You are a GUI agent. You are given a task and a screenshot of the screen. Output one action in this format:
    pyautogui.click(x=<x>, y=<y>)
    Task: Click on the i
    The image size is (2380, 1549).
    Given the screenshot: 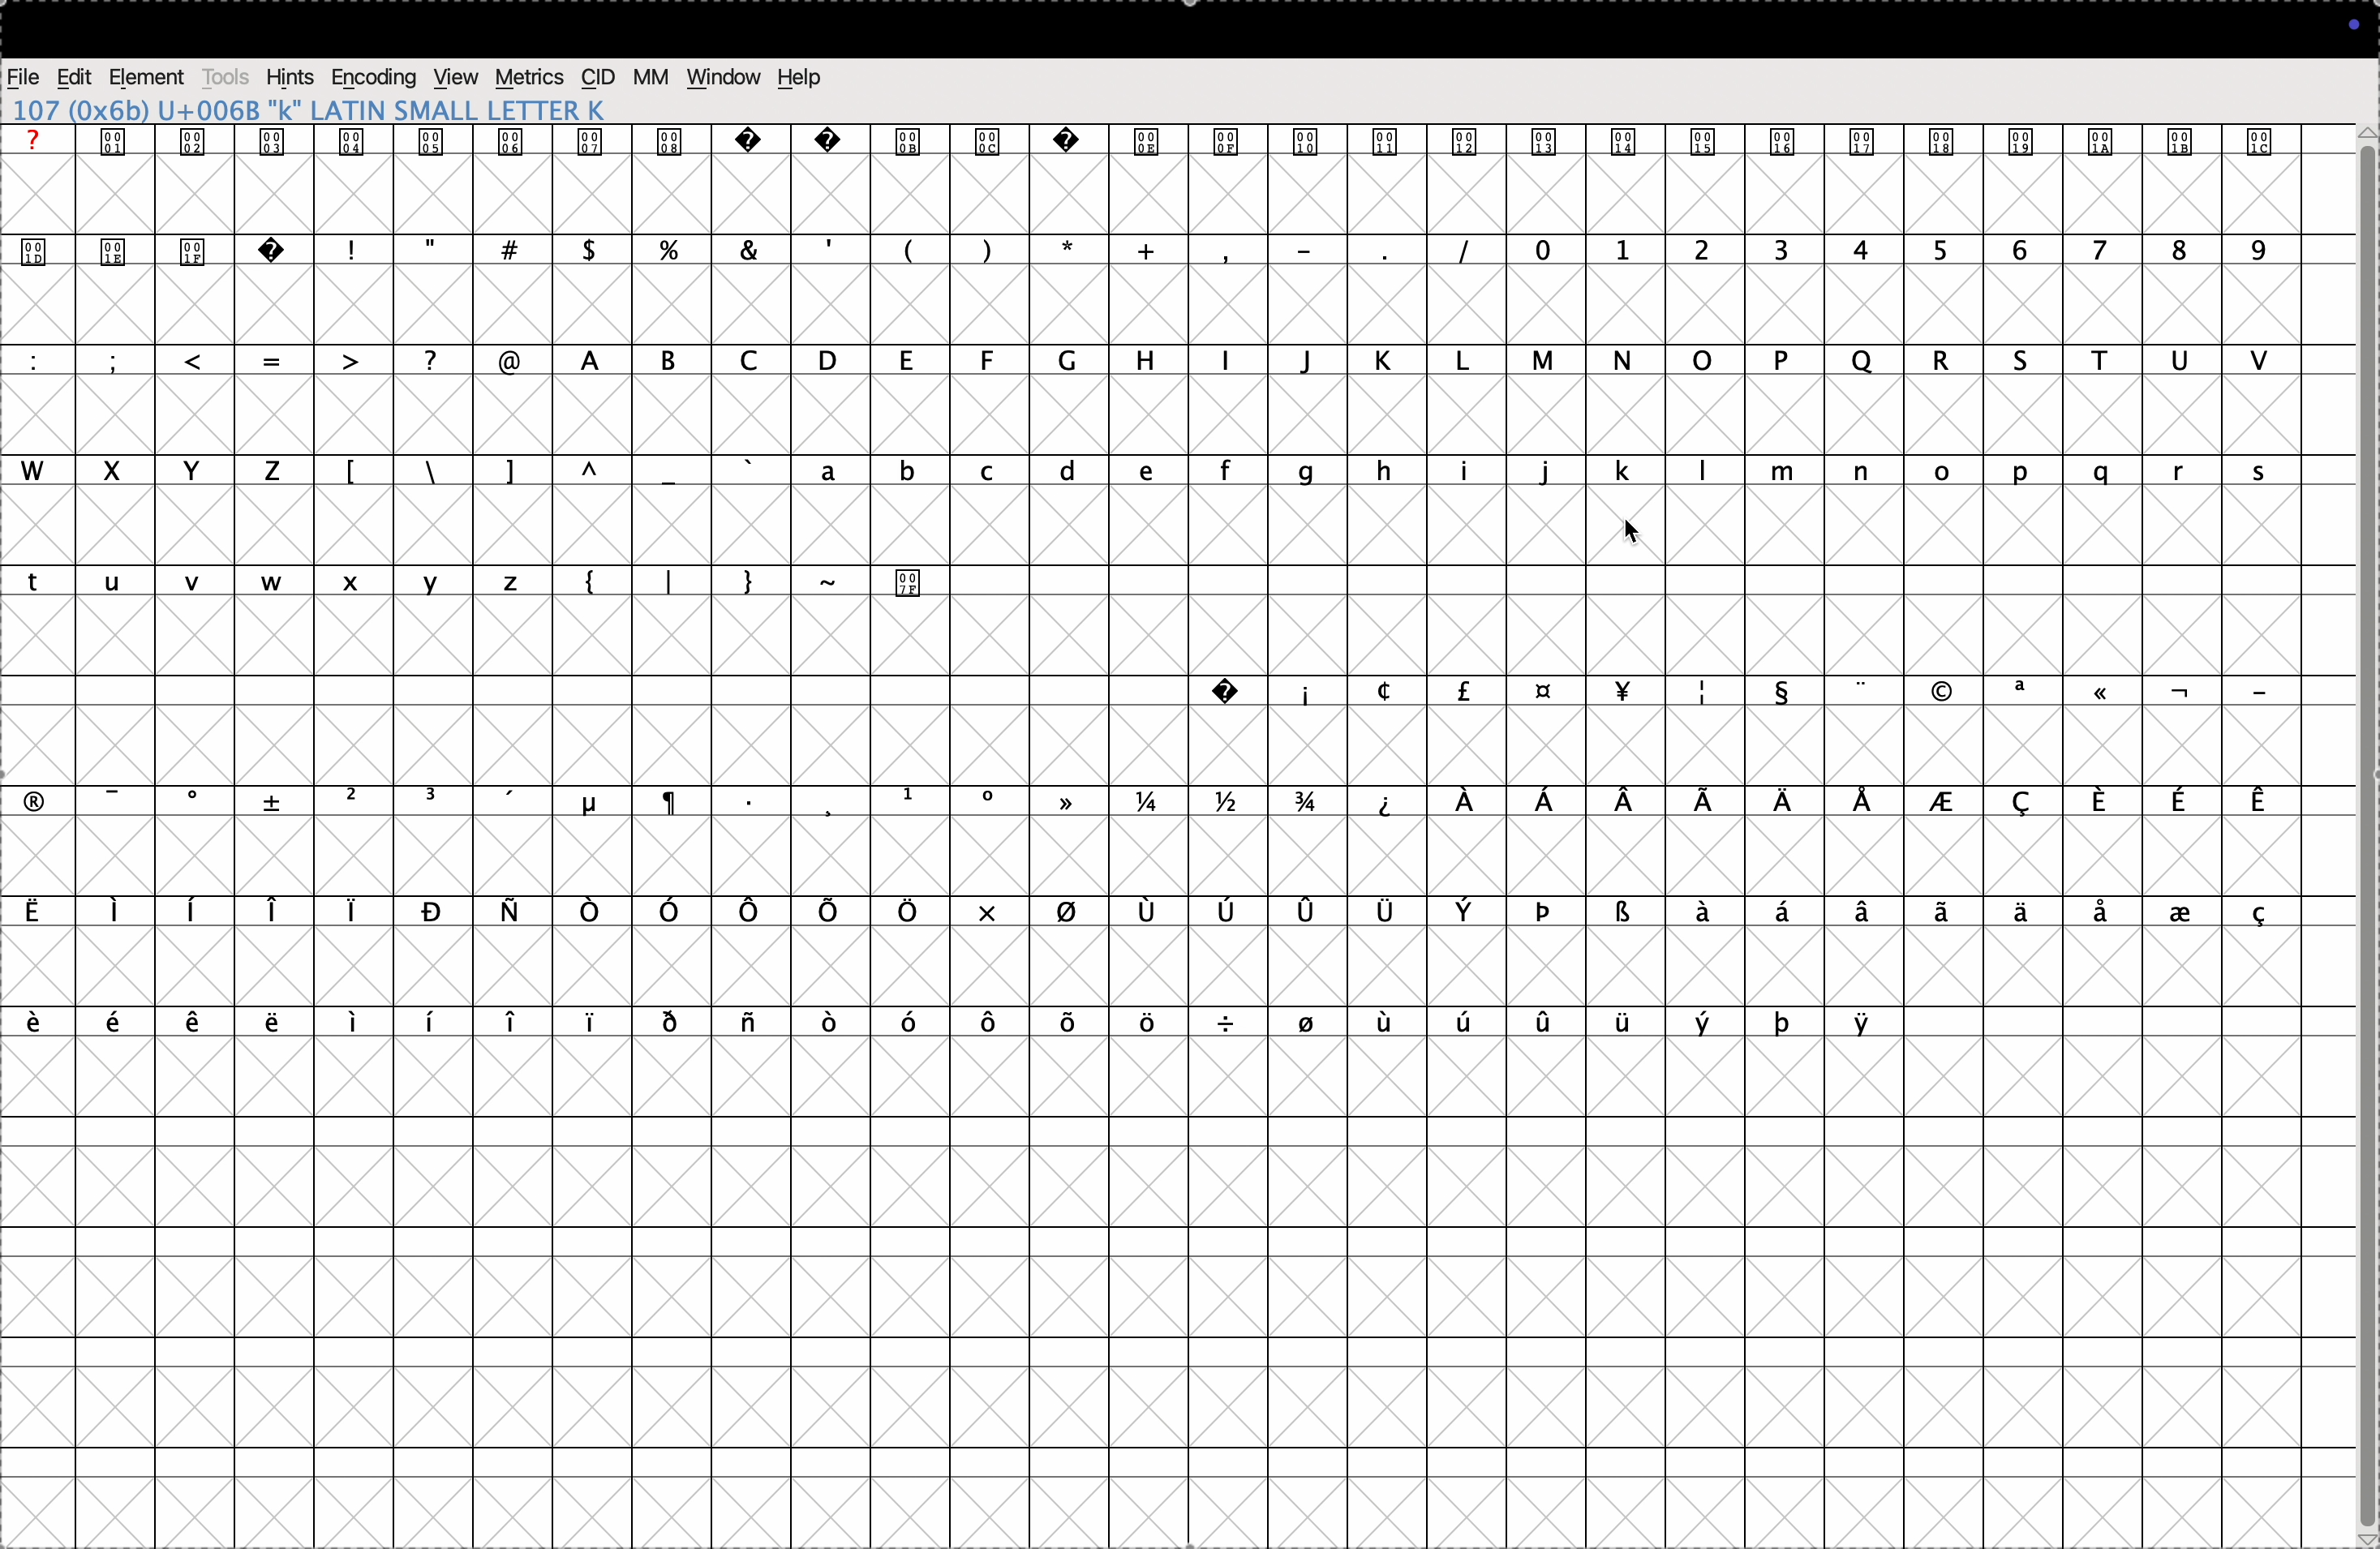 What is the action you would take?
    pyautogui.click(x=1458, y=470)
    